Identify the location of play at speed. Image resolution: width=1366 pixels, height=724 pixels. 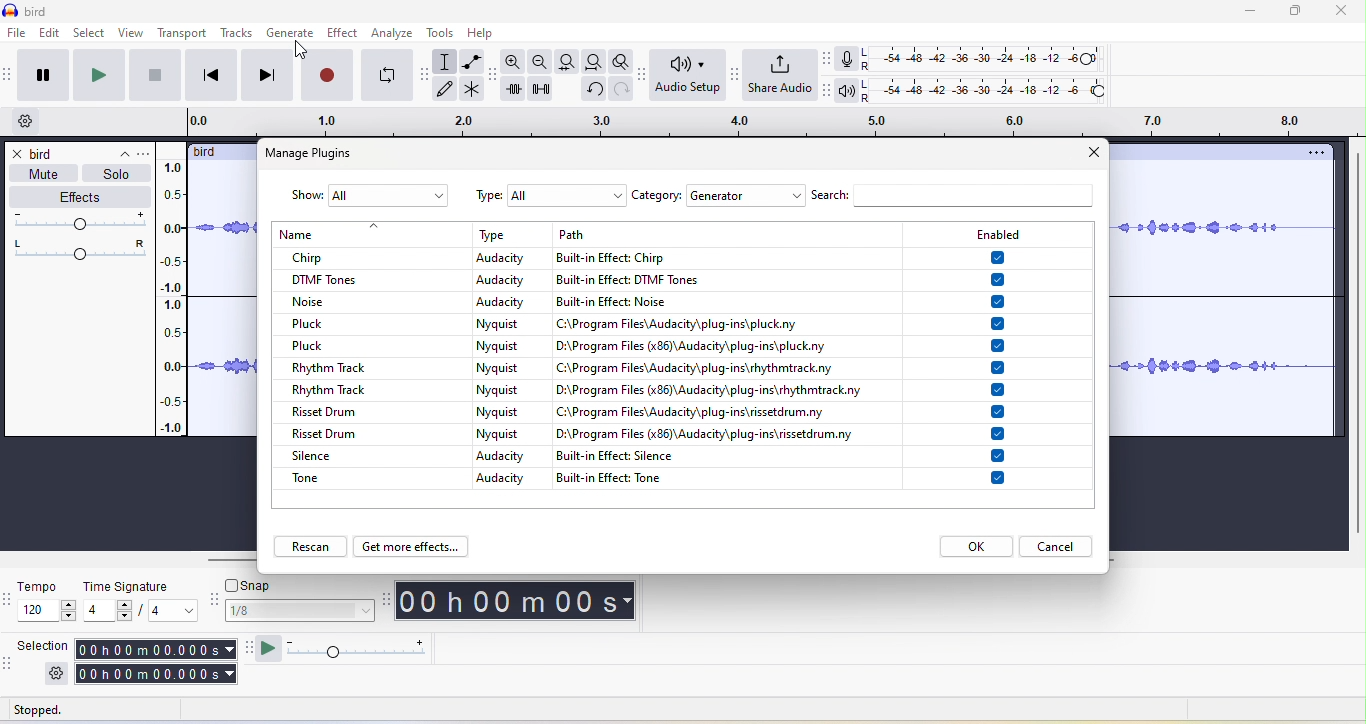
(268, 650).